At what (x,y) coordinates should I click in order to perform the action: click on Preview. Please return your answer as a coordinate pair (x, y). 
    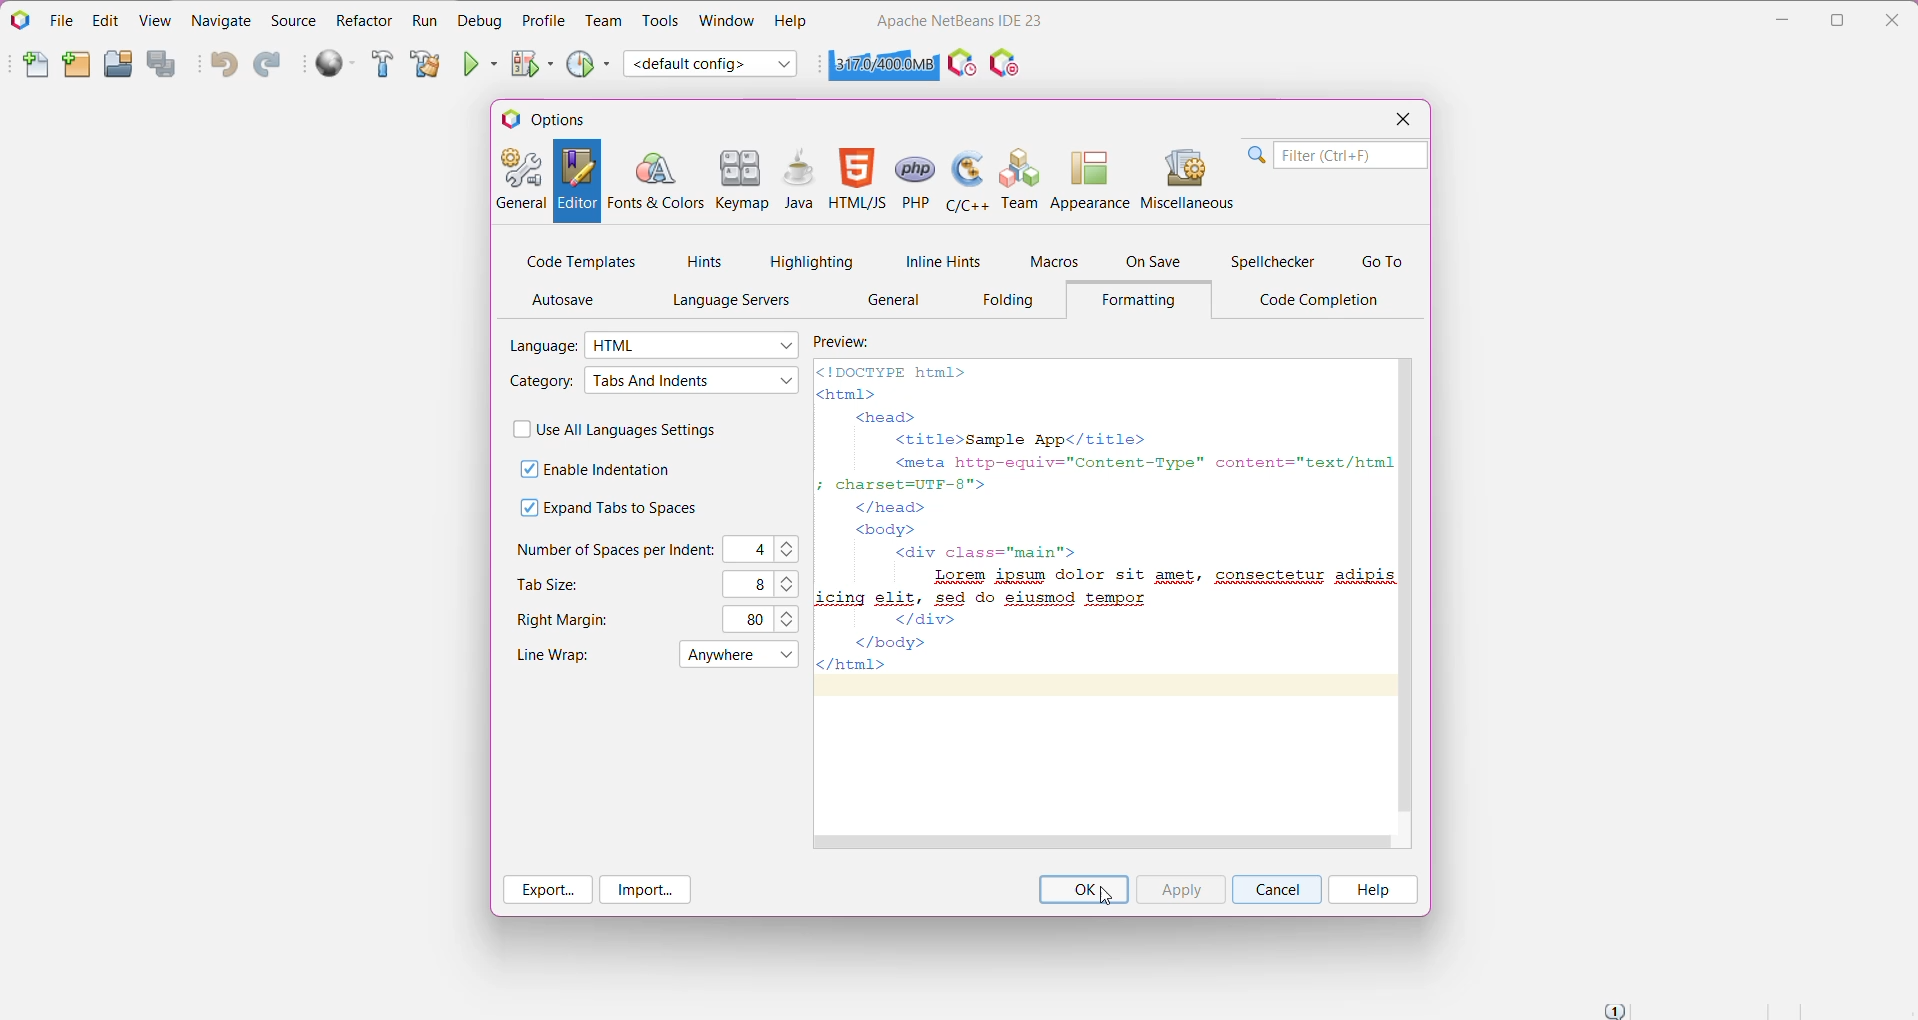
    Looking at the image, I should click on (854, 341).